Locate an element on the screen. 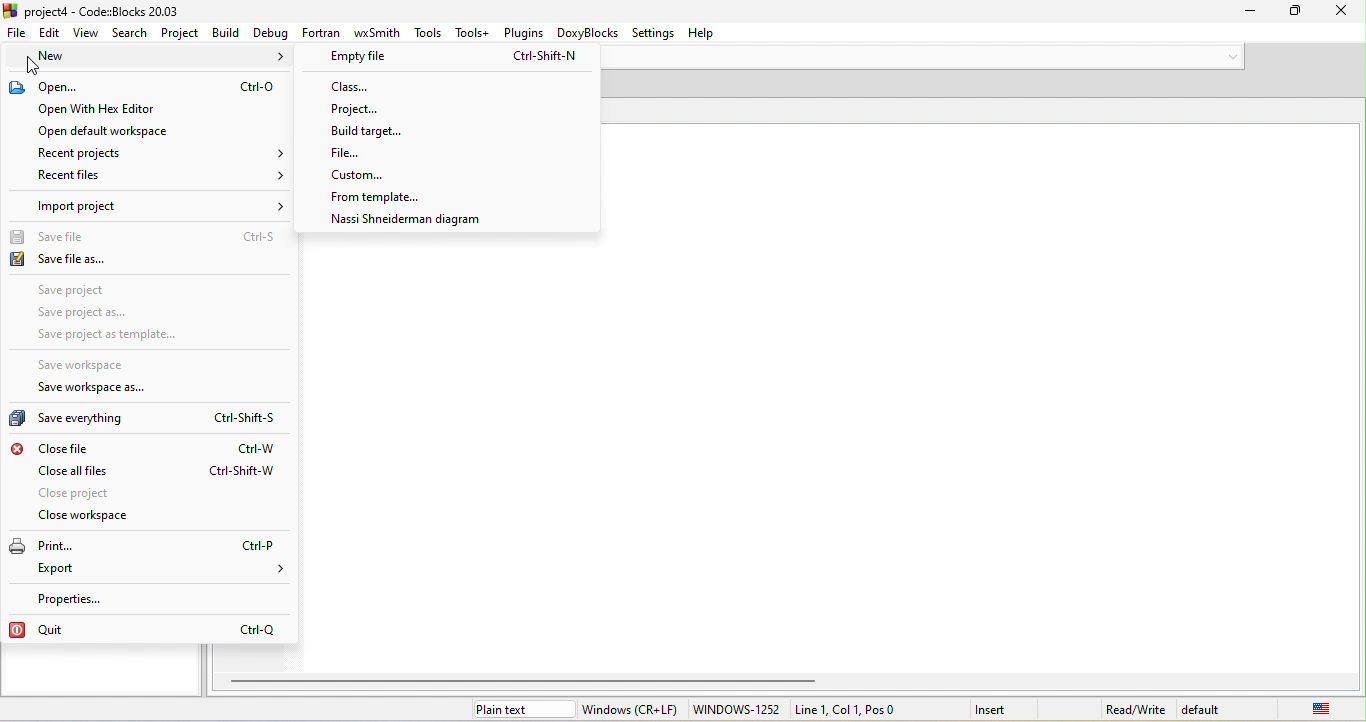 Image resolution: width=1366 pixels, height=722 pixels. save project as is located at coordinates (98, 312).